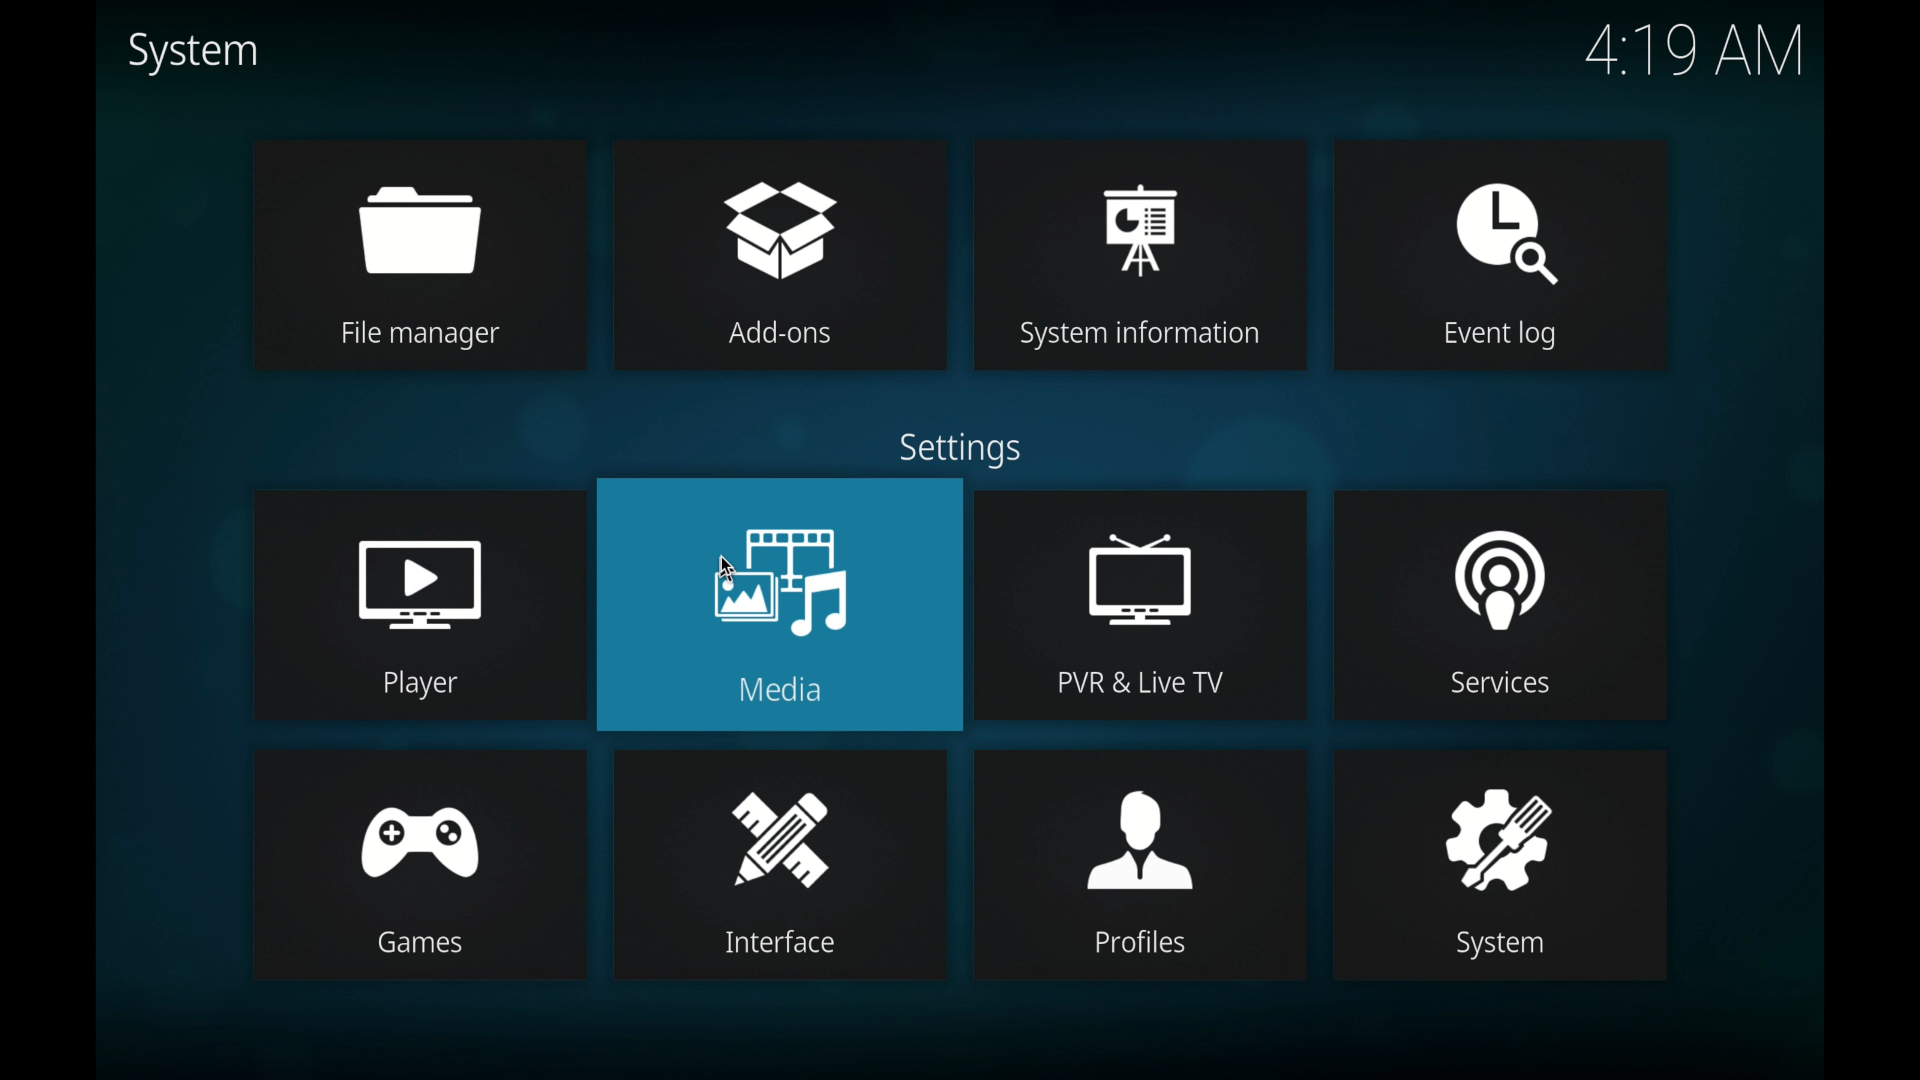 This screenshot has width=1920, height=1080. What do you see at coordinates (1500, 255) in the screenshot?
I see `event log` at bounding box center [1500, 255].